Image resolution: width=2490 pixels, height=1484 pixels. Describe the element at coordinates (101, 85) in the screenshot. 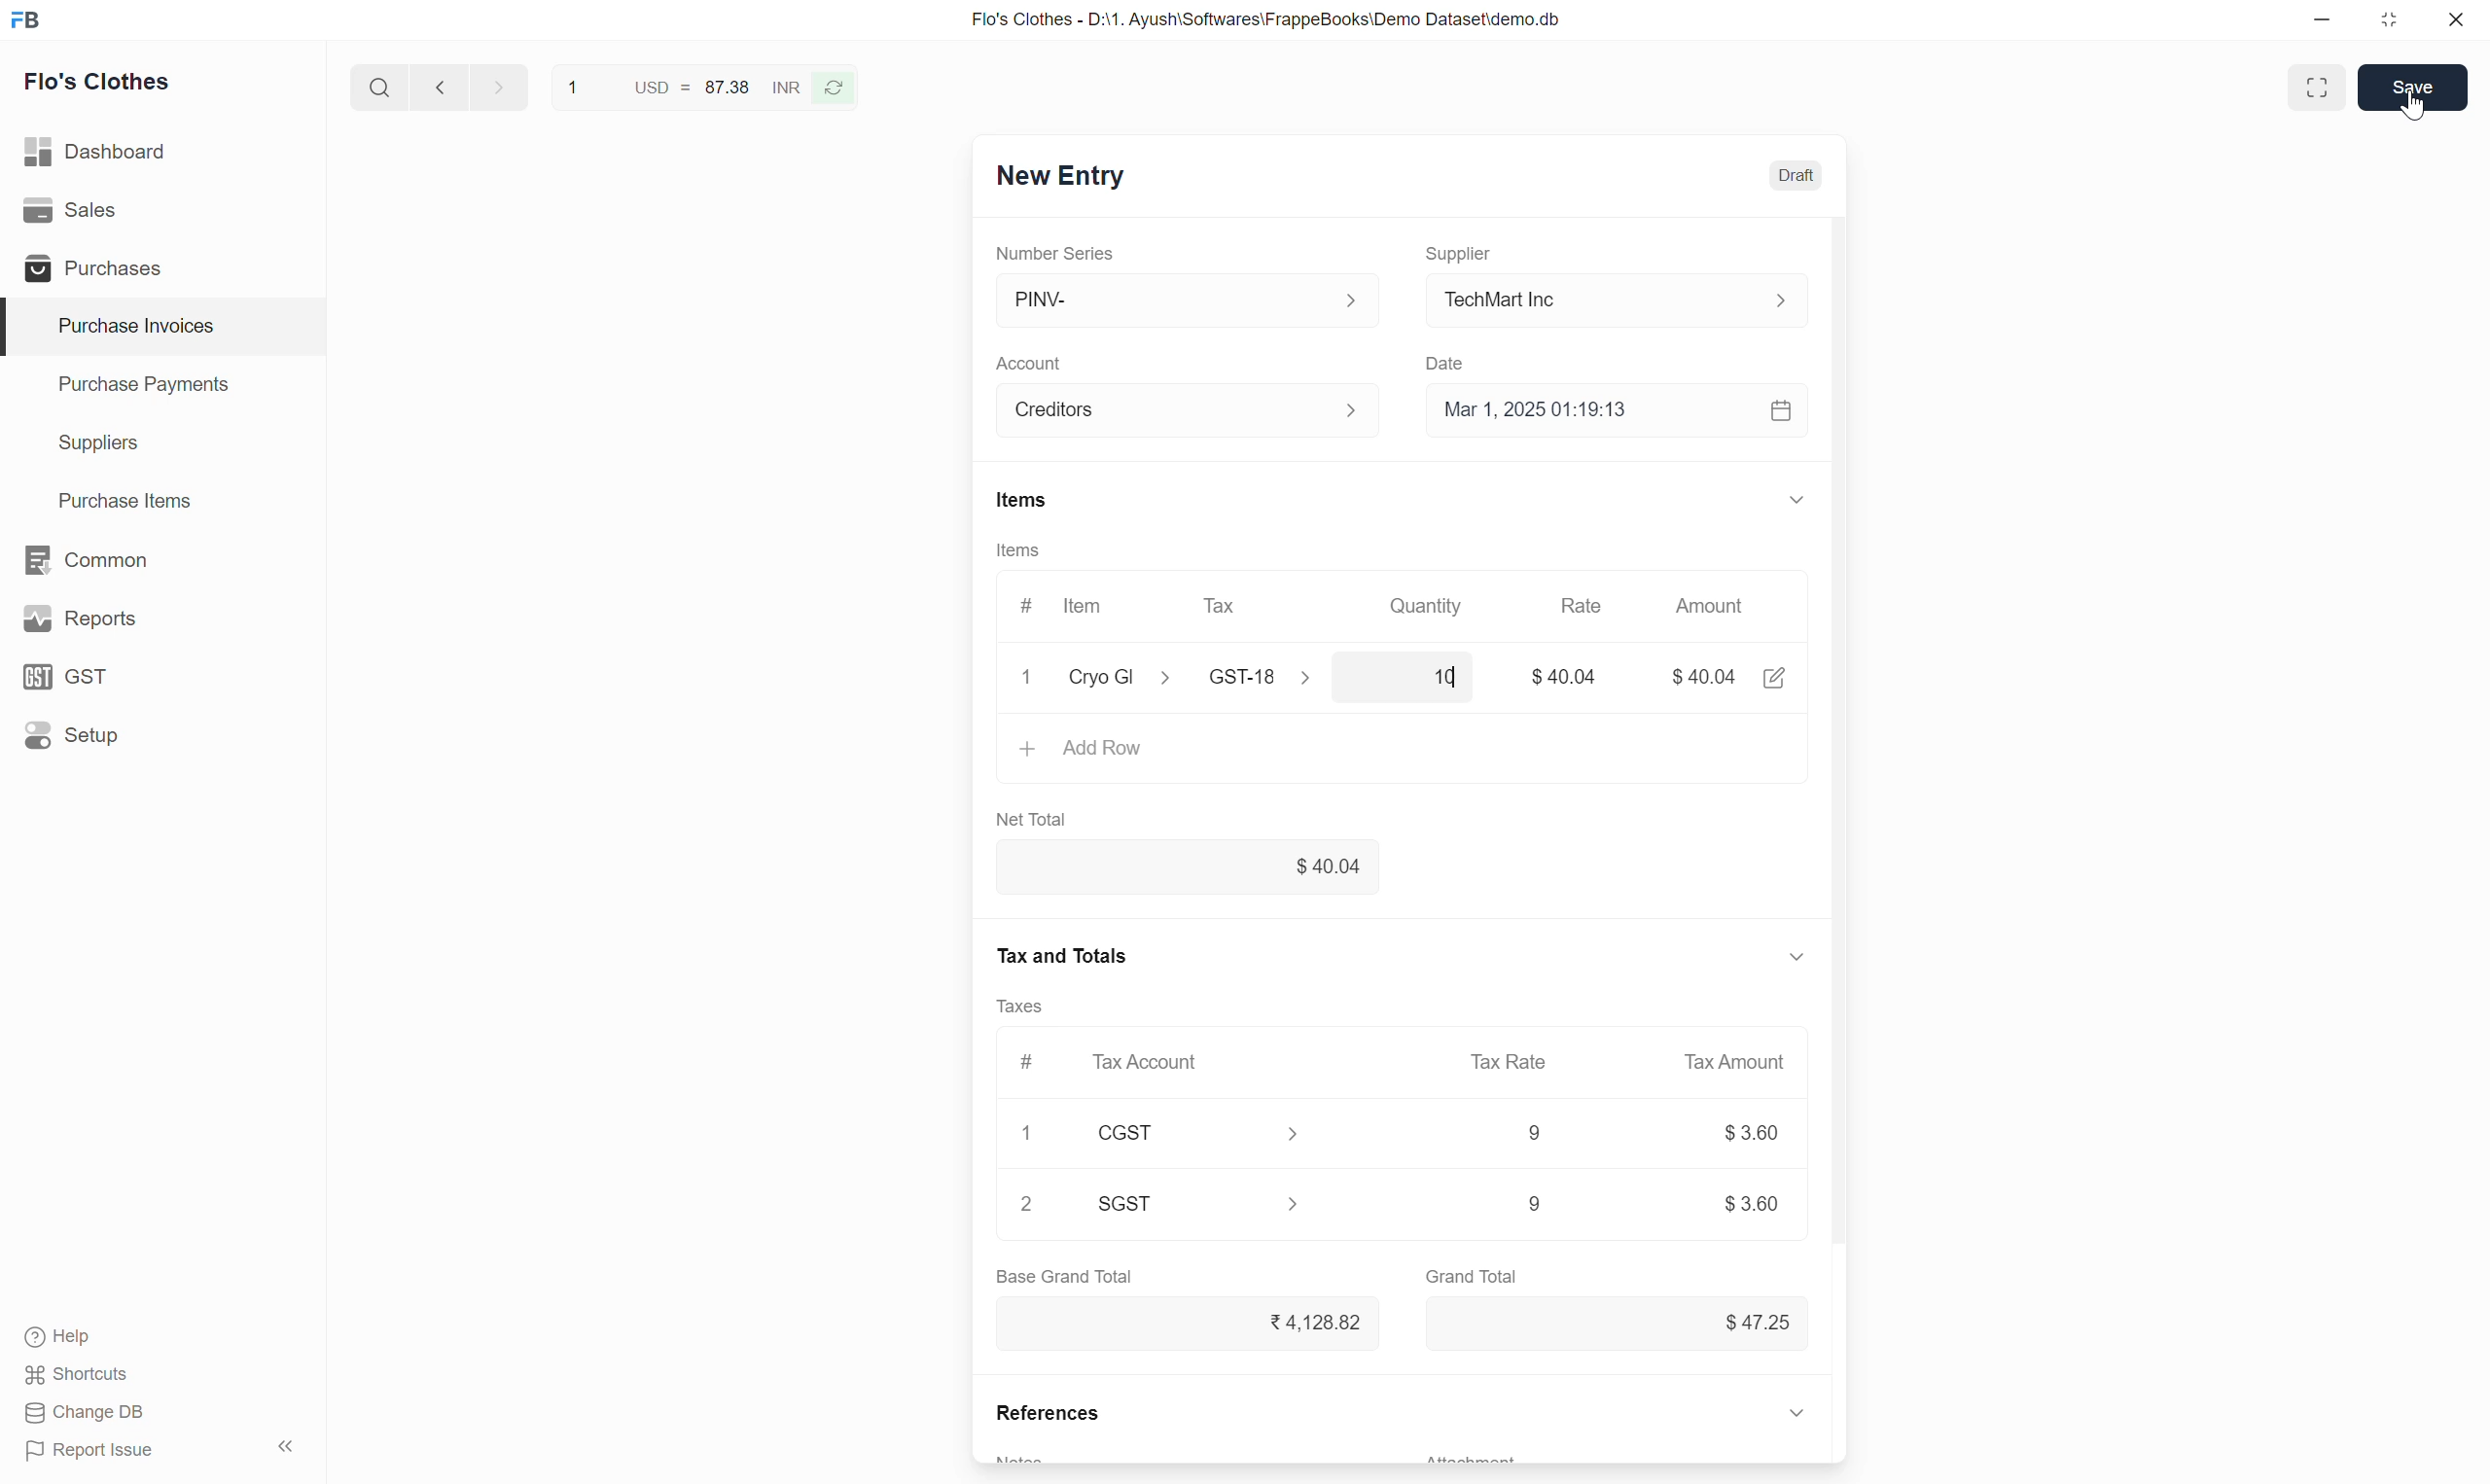

I see `Flo's Clothes` at that location.